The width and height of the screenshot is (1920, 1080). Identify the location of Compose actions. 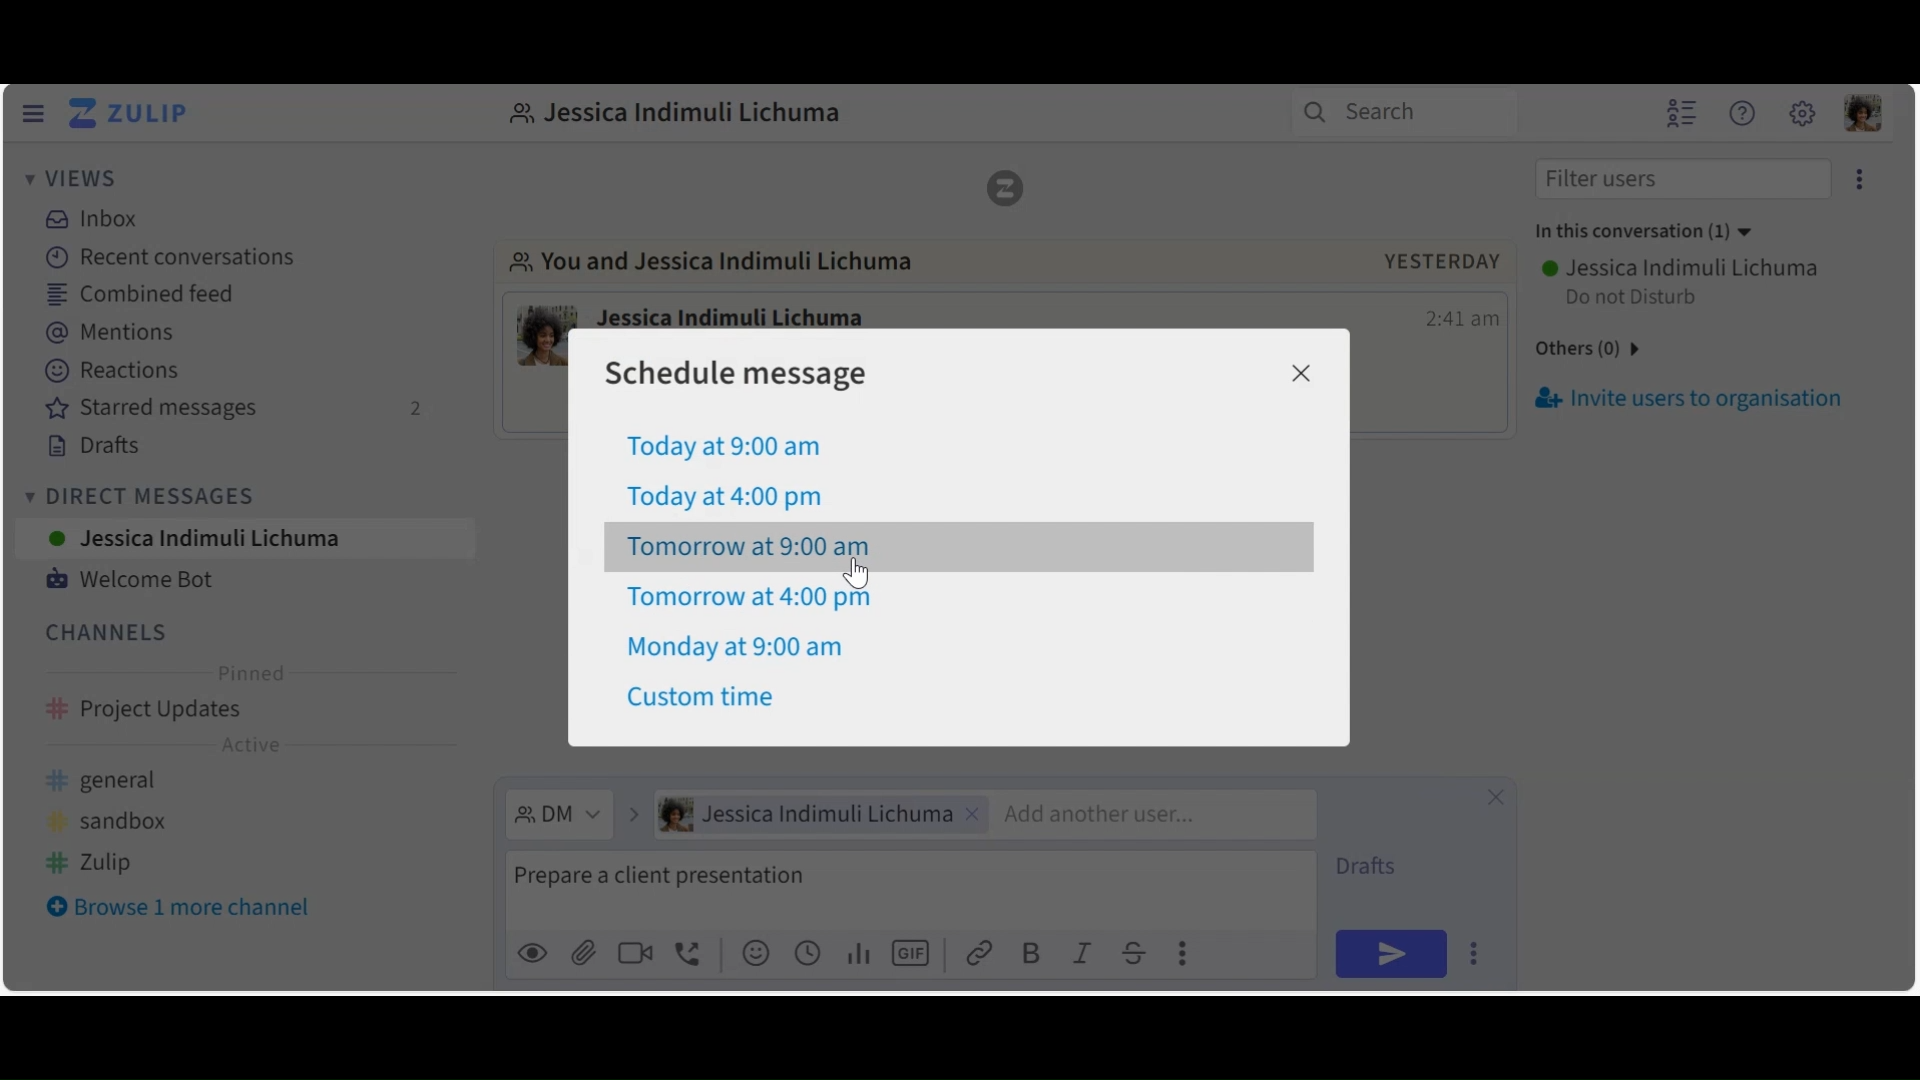
(1181, 950).